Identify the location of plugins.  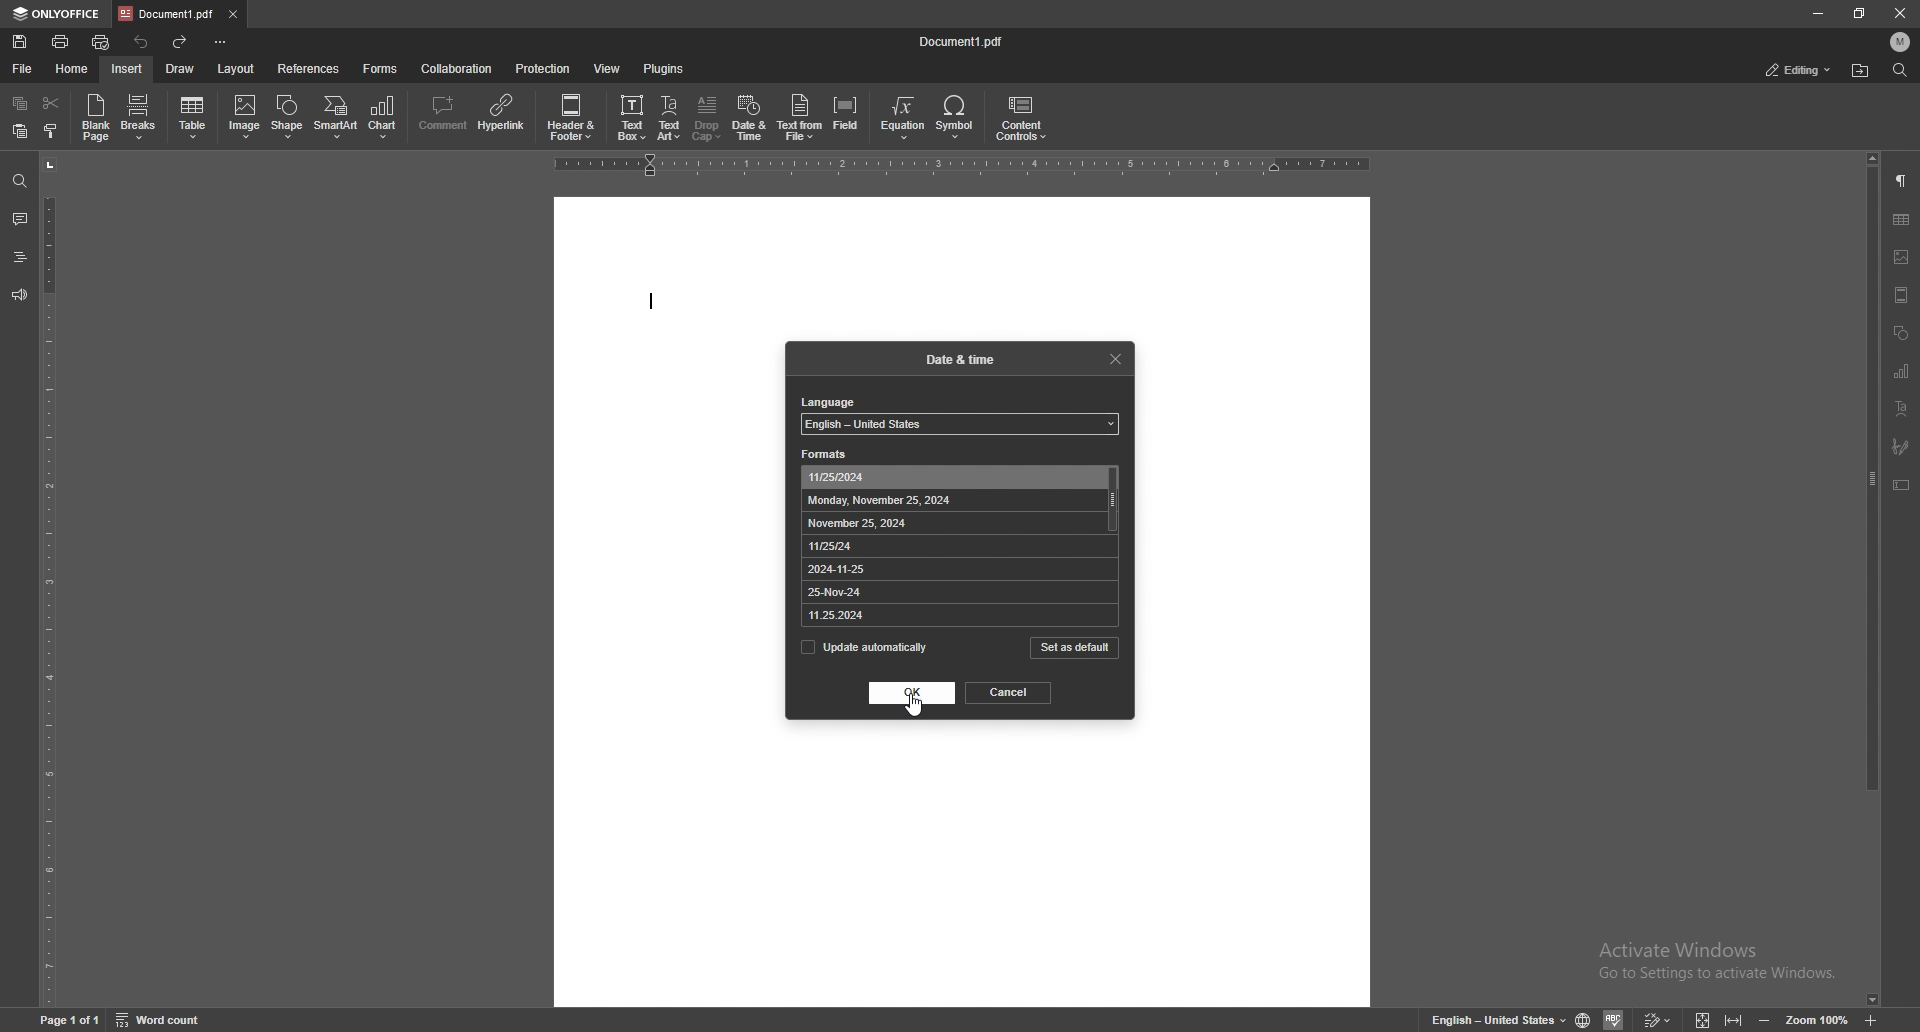
(667, 69).